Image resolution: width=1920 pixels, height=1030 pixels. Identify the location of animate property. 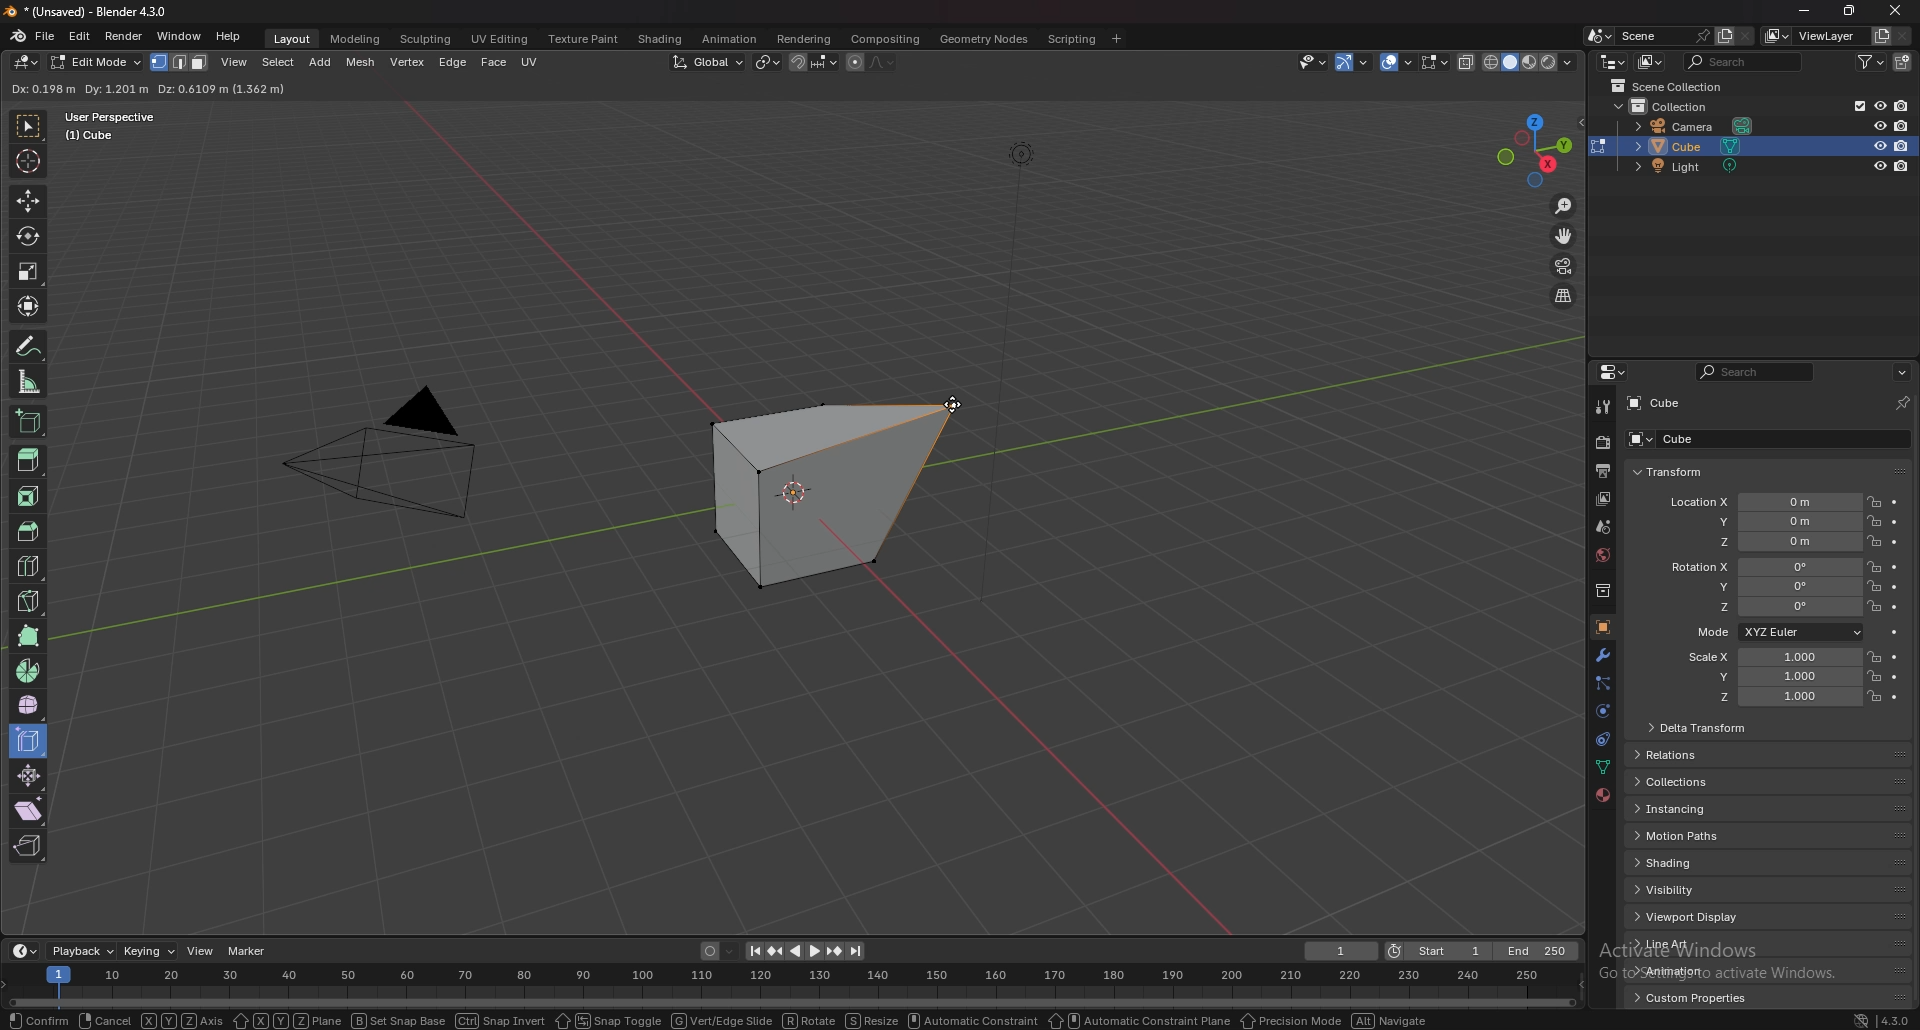
(1894, 542).